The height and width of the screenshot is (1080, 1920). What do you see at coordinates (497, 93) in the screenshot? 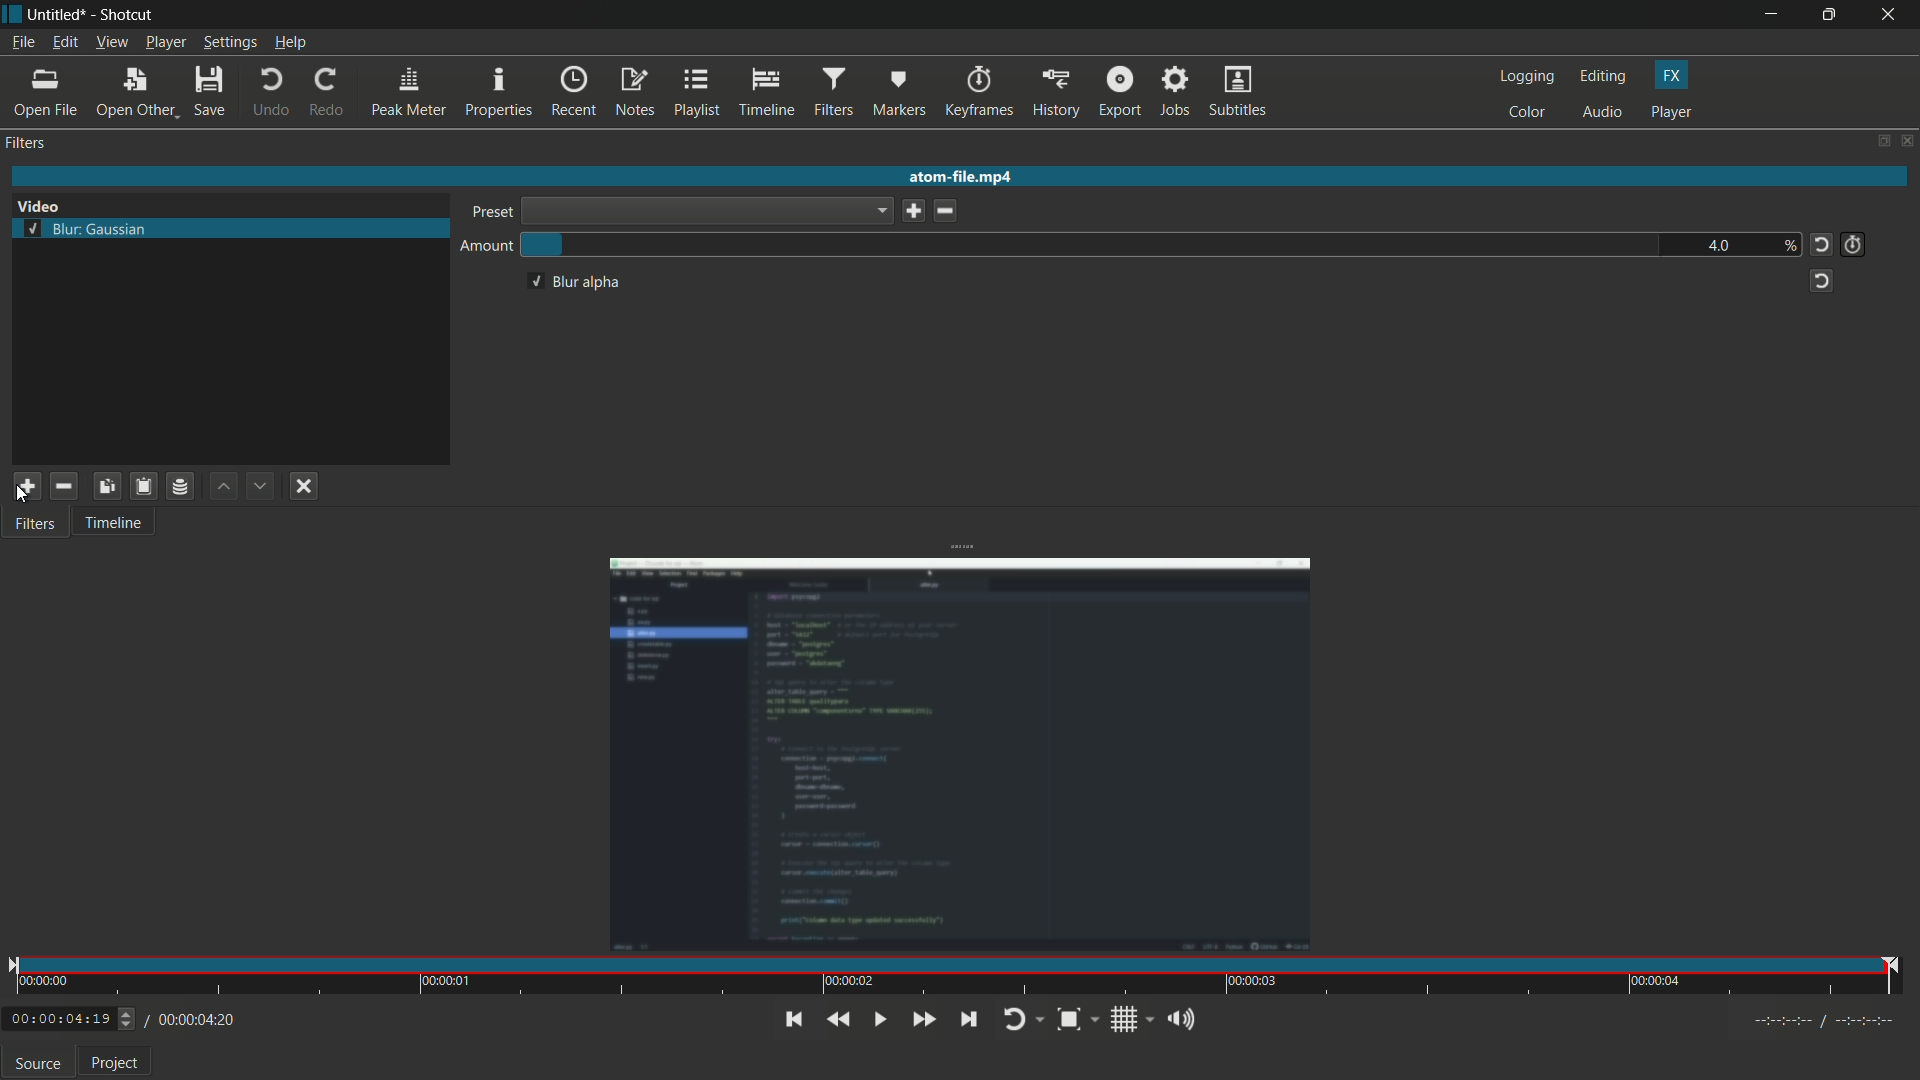
I see `properties` at bounding box center [497, 93].